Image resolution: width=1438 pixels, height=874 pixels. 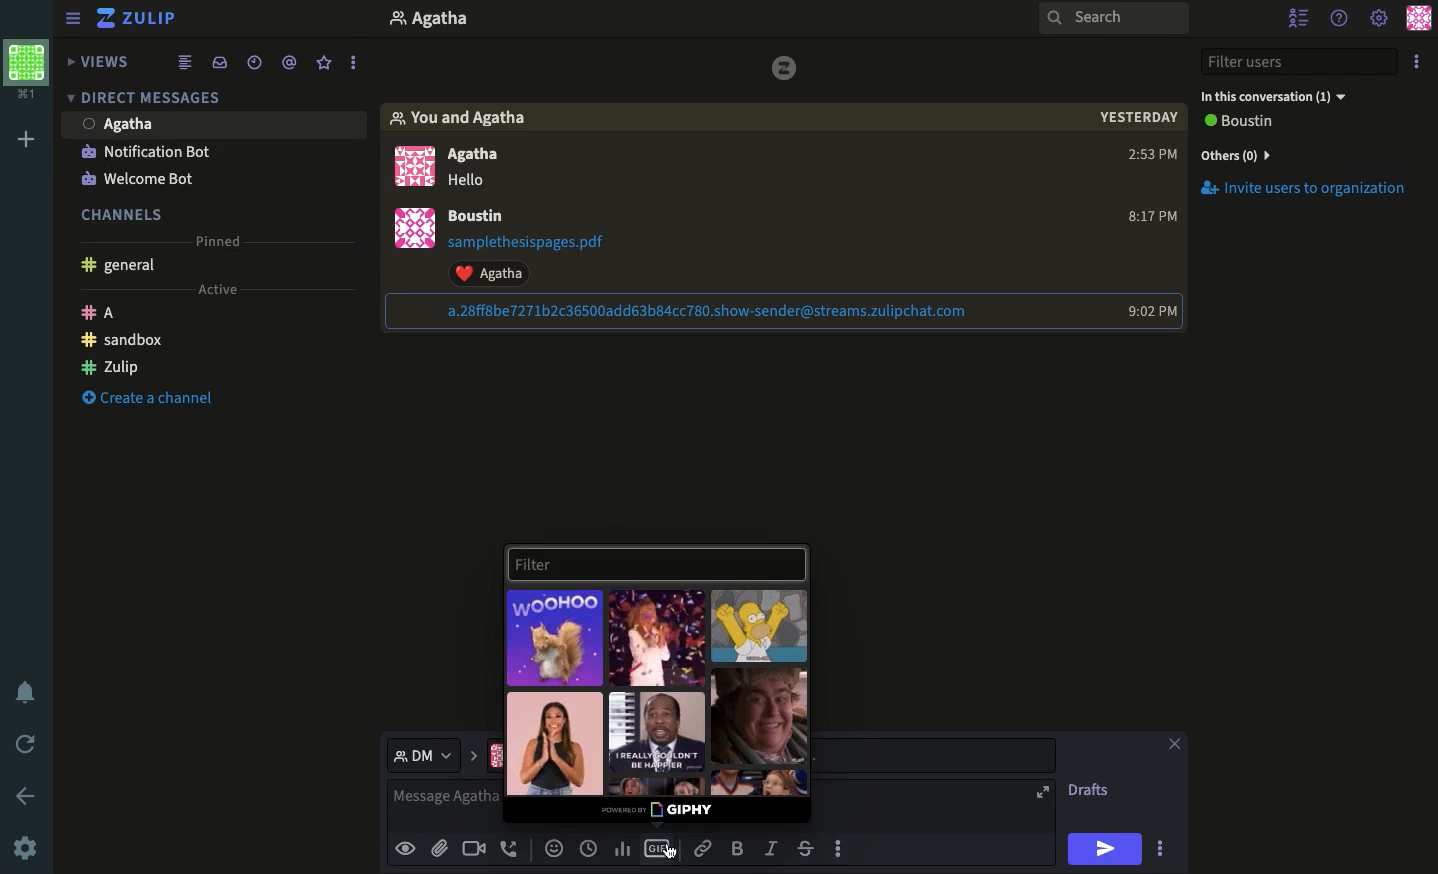 What do you see at coordinates (433, 19) in the screenshot?
I see `profile` at bounding box center [433, 19].